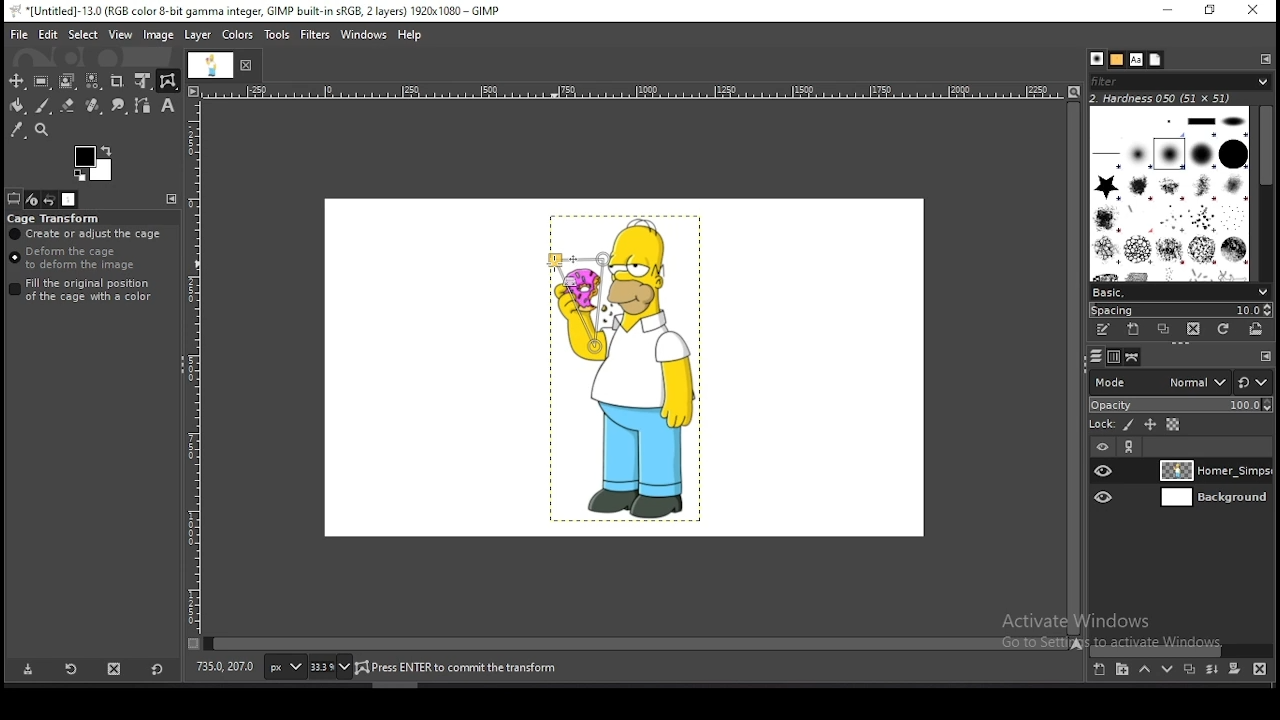 This screenshot has width=1280, height=720. I want to click on move layer one step up, so click(1145, 672).